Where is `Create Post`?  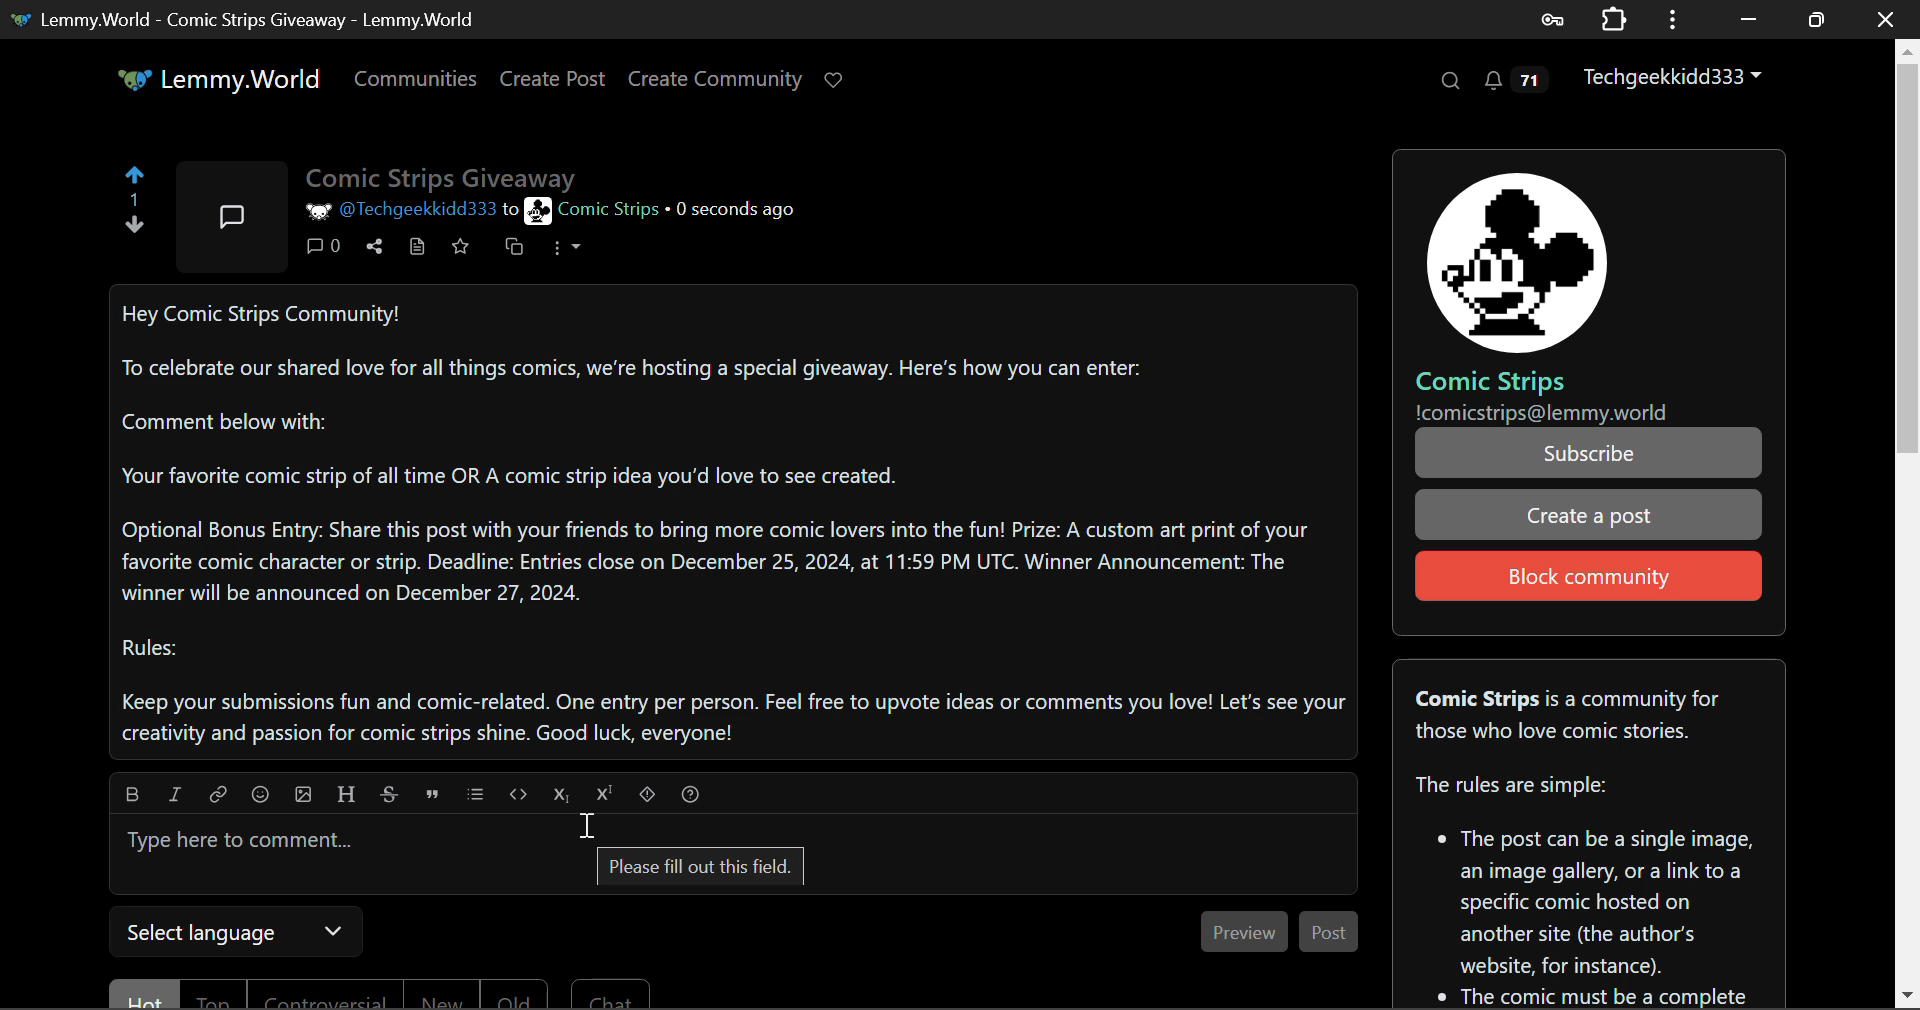 Create Post is located at coordinates (551, 80).